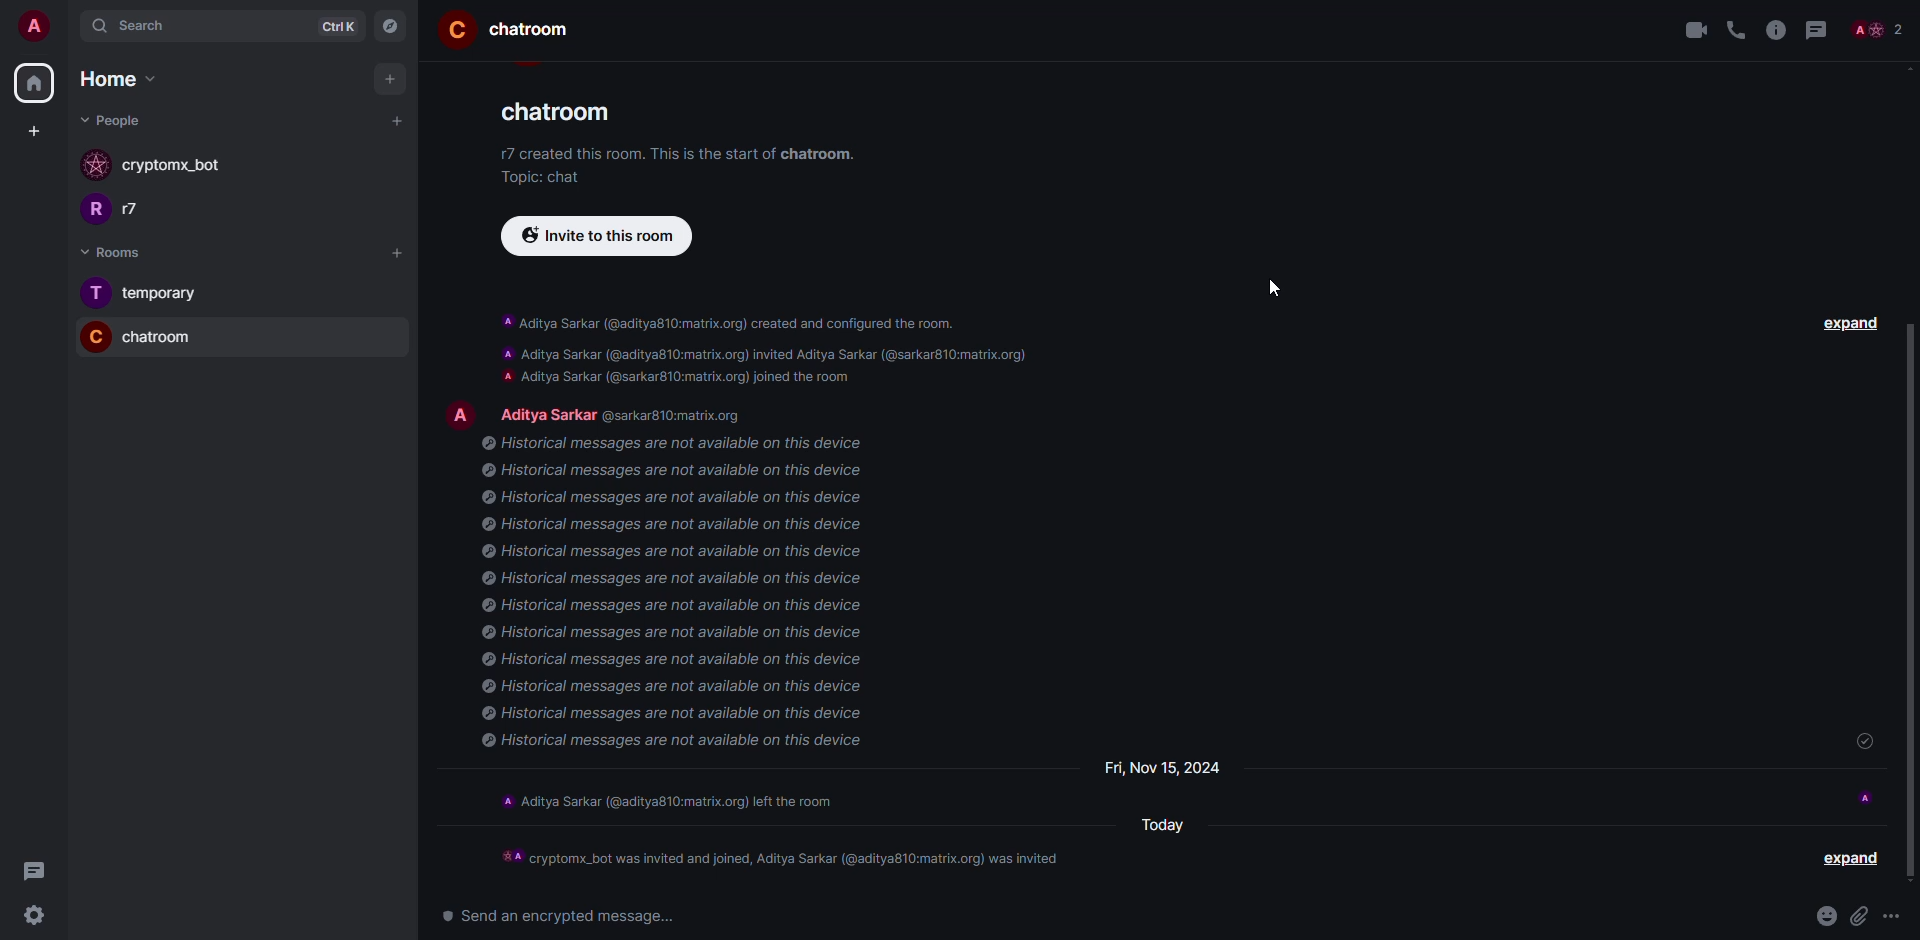  I want to click on bot, so click(176, 166).